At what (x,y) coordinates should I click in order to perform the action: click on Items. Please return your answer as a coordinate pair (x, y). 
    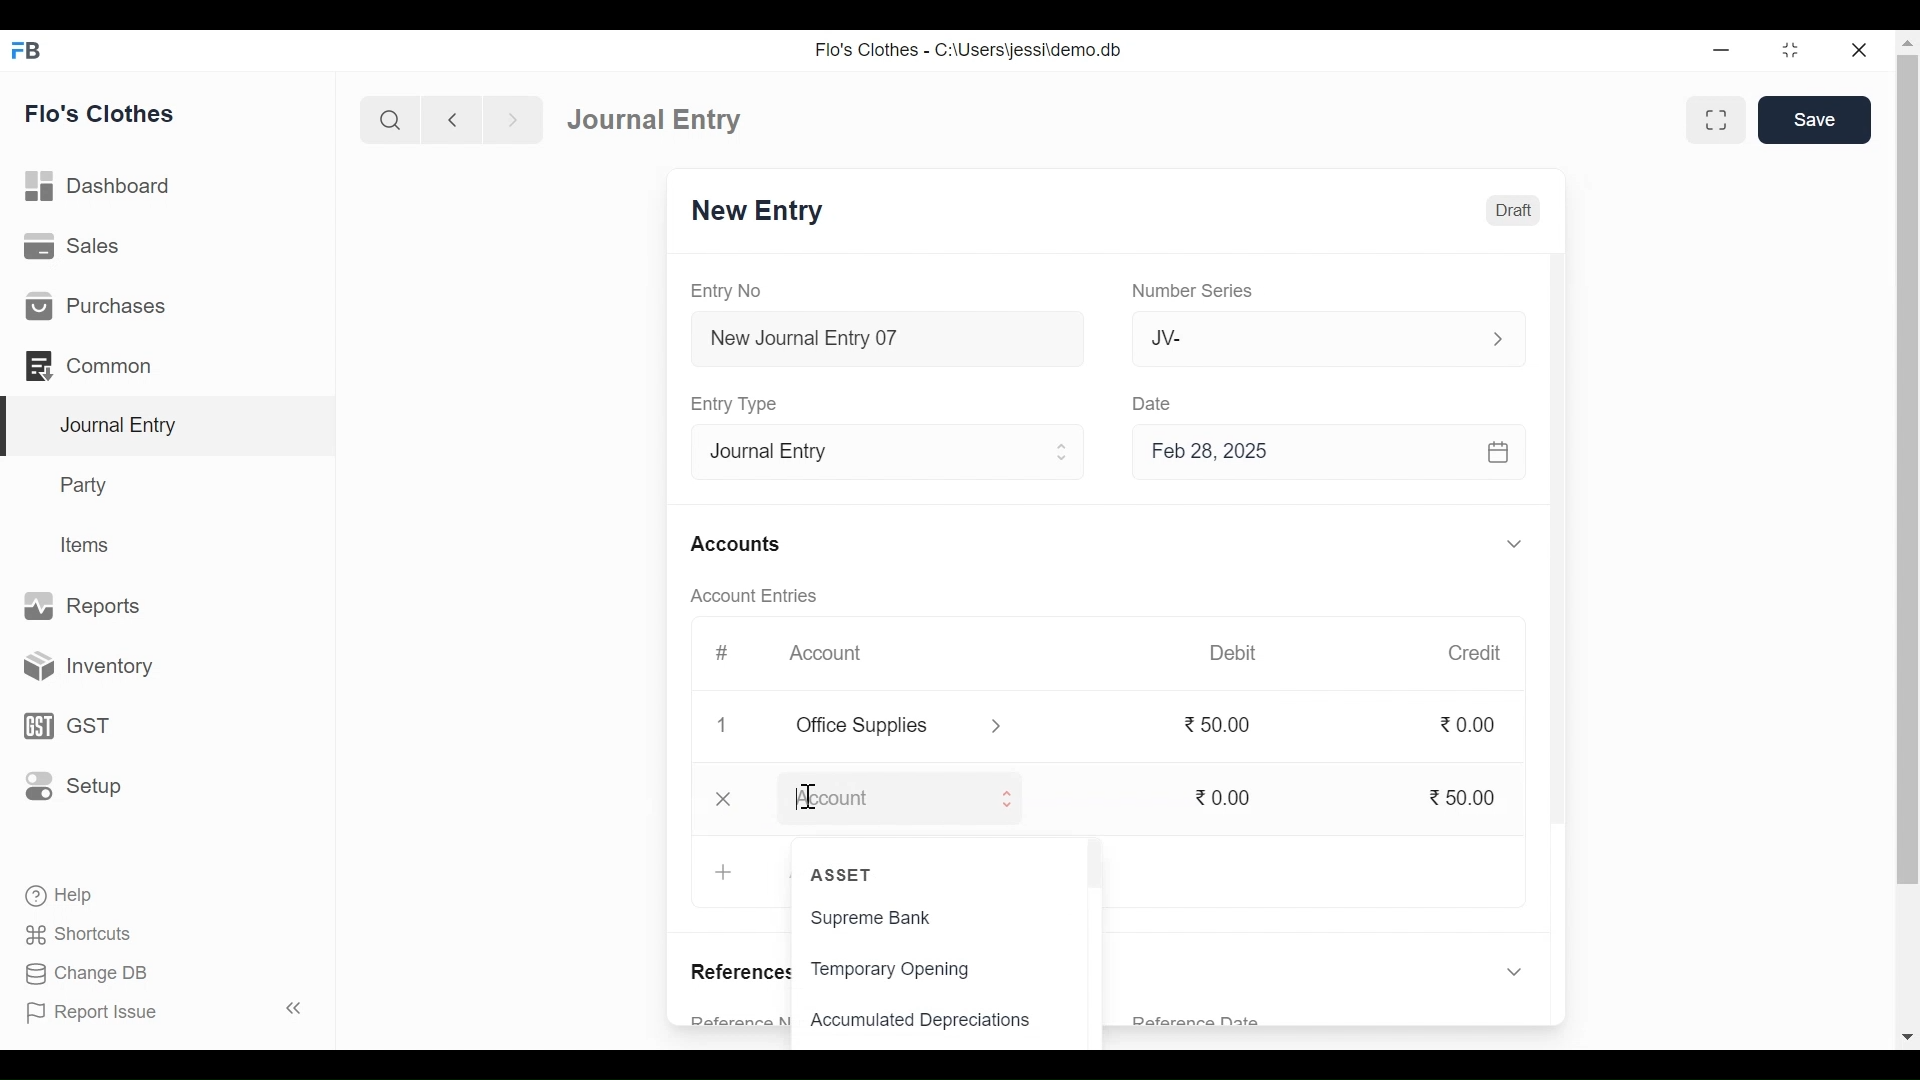
    Looking at the image, I should click on (88, 545).